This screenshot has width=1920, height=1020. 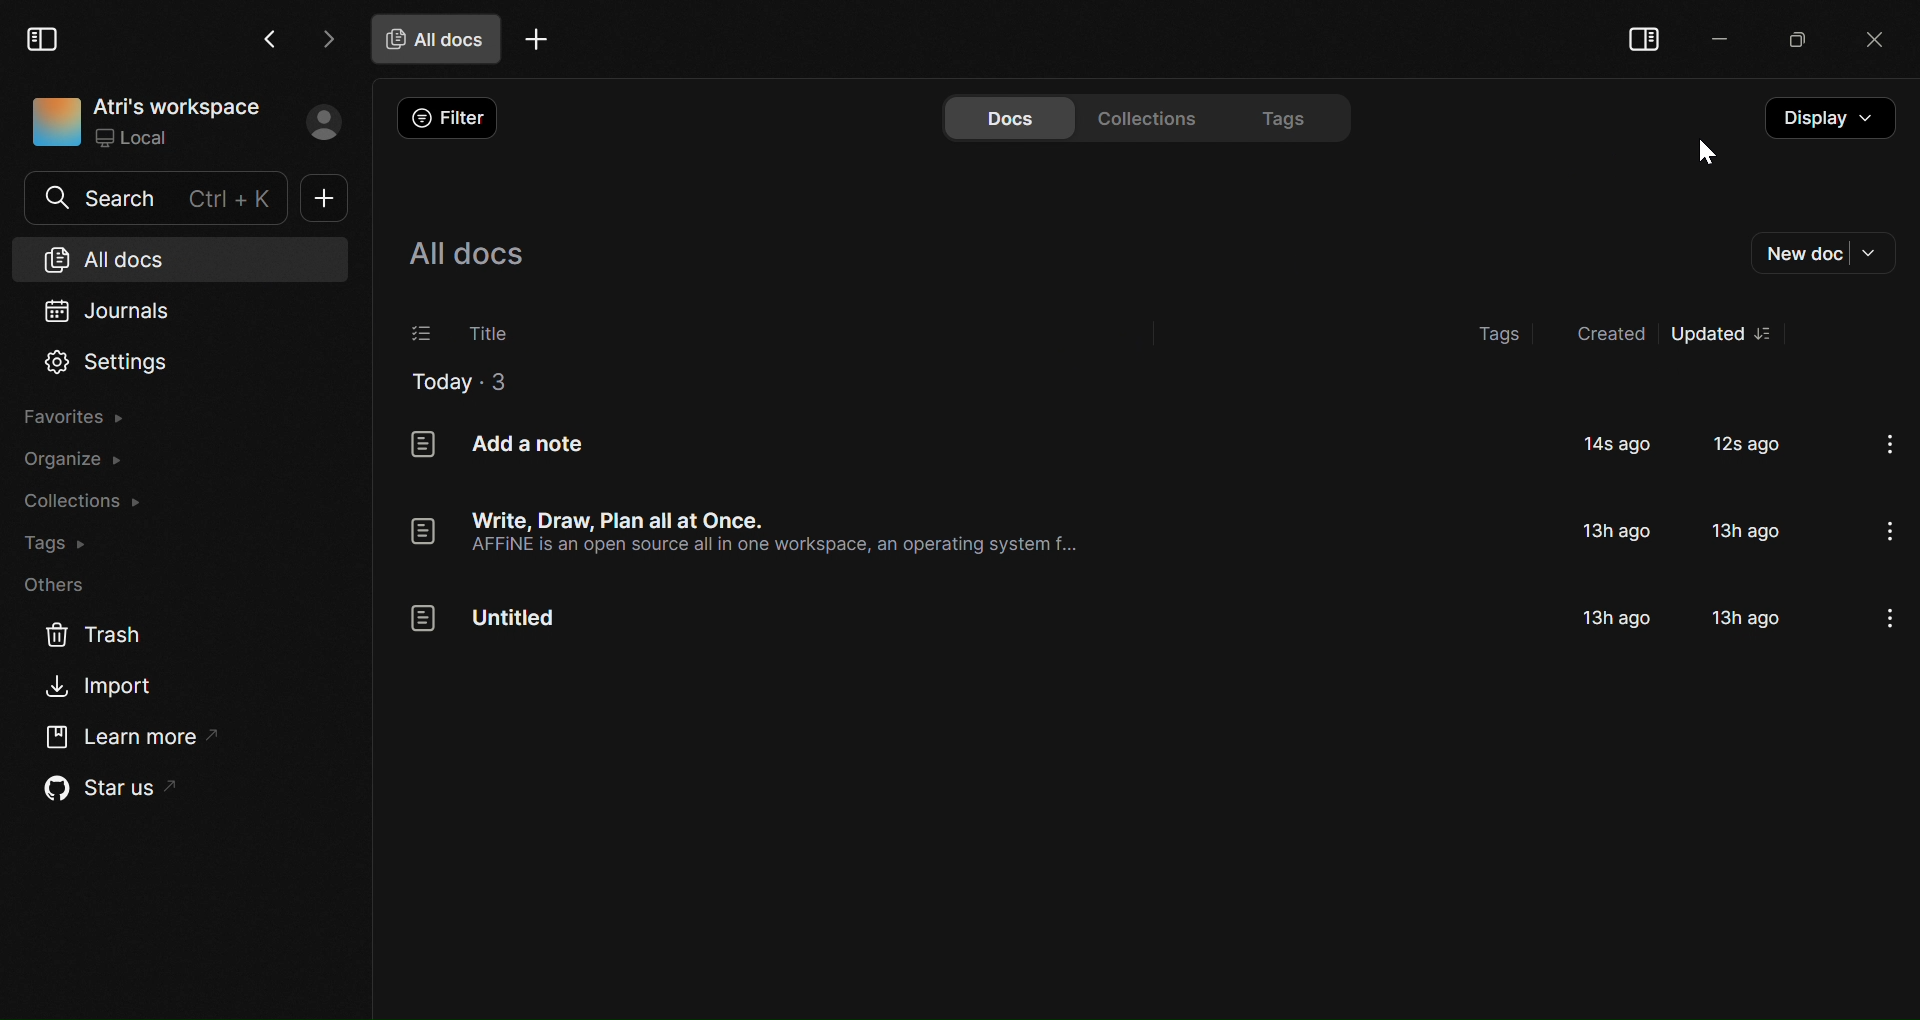 I want to click on options, so click(x=1886, y=621).